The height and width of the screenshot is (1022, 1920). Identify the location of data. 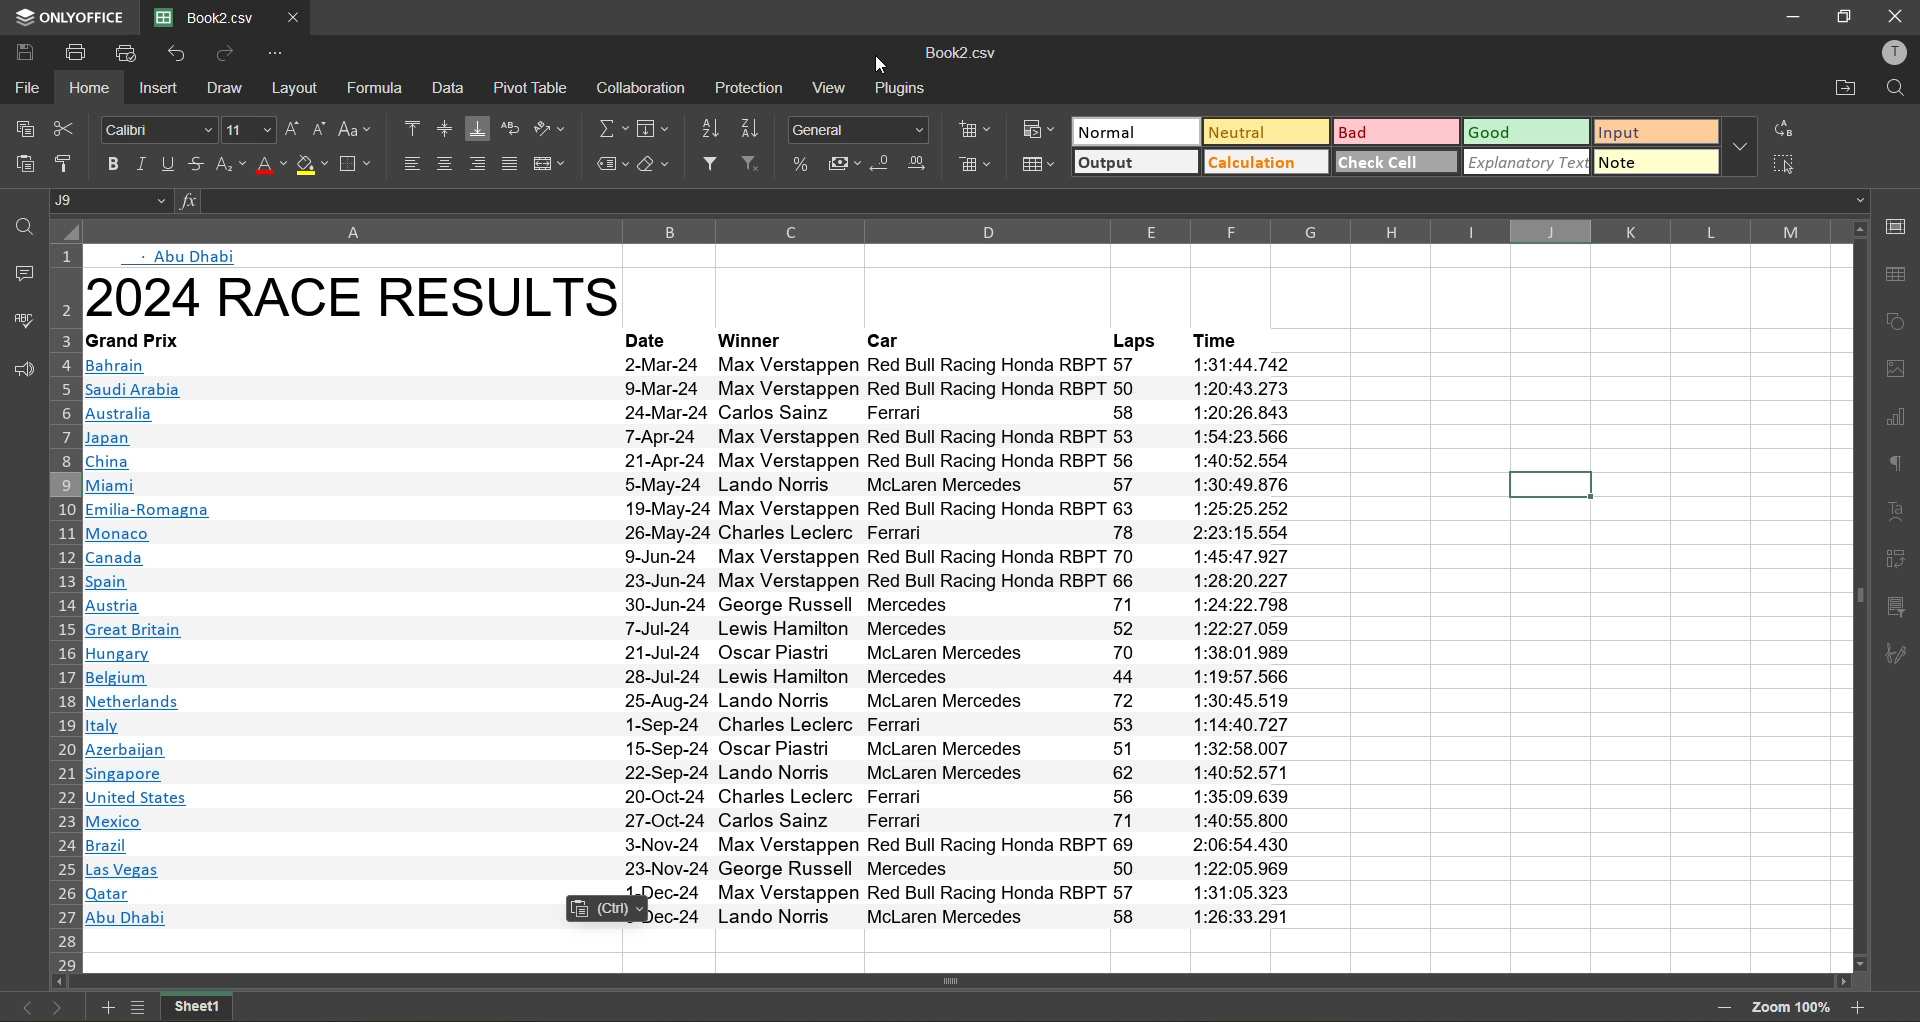
(450, 89).